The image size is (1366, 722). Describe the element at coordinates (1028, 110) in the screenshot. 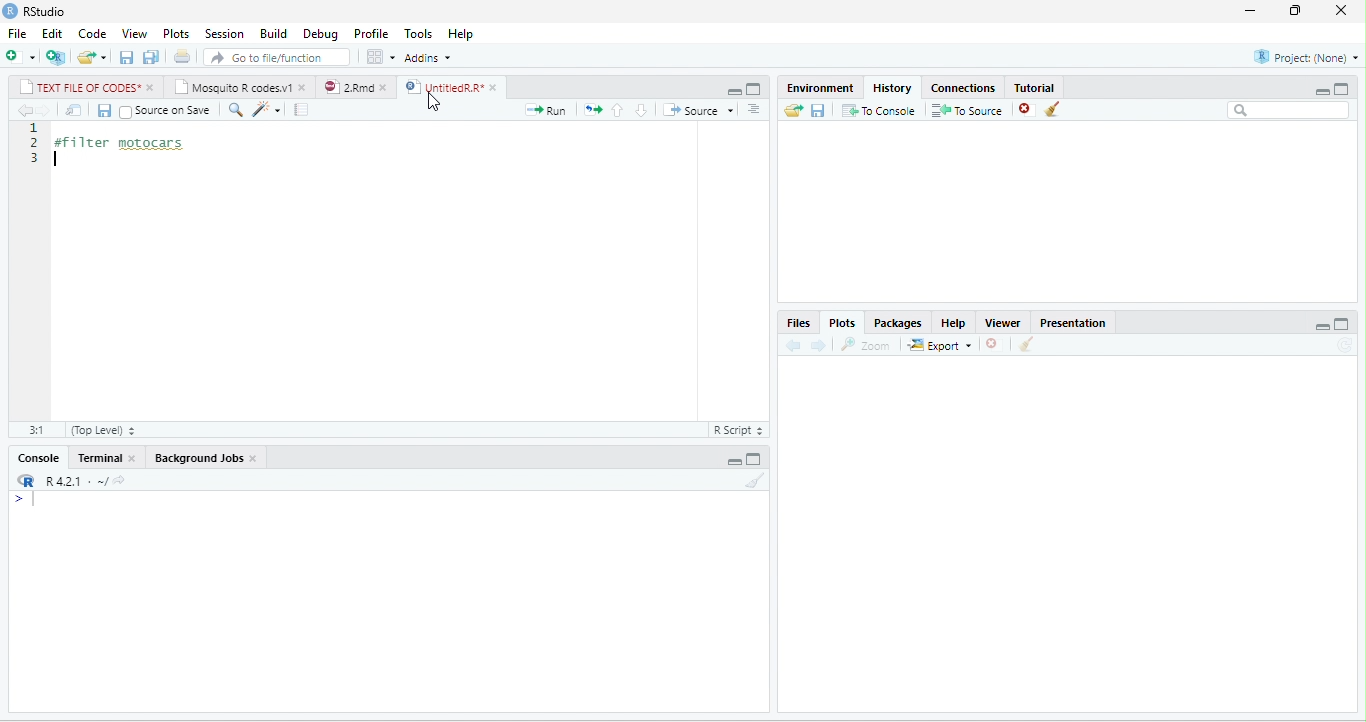

I see `close file` at that location.